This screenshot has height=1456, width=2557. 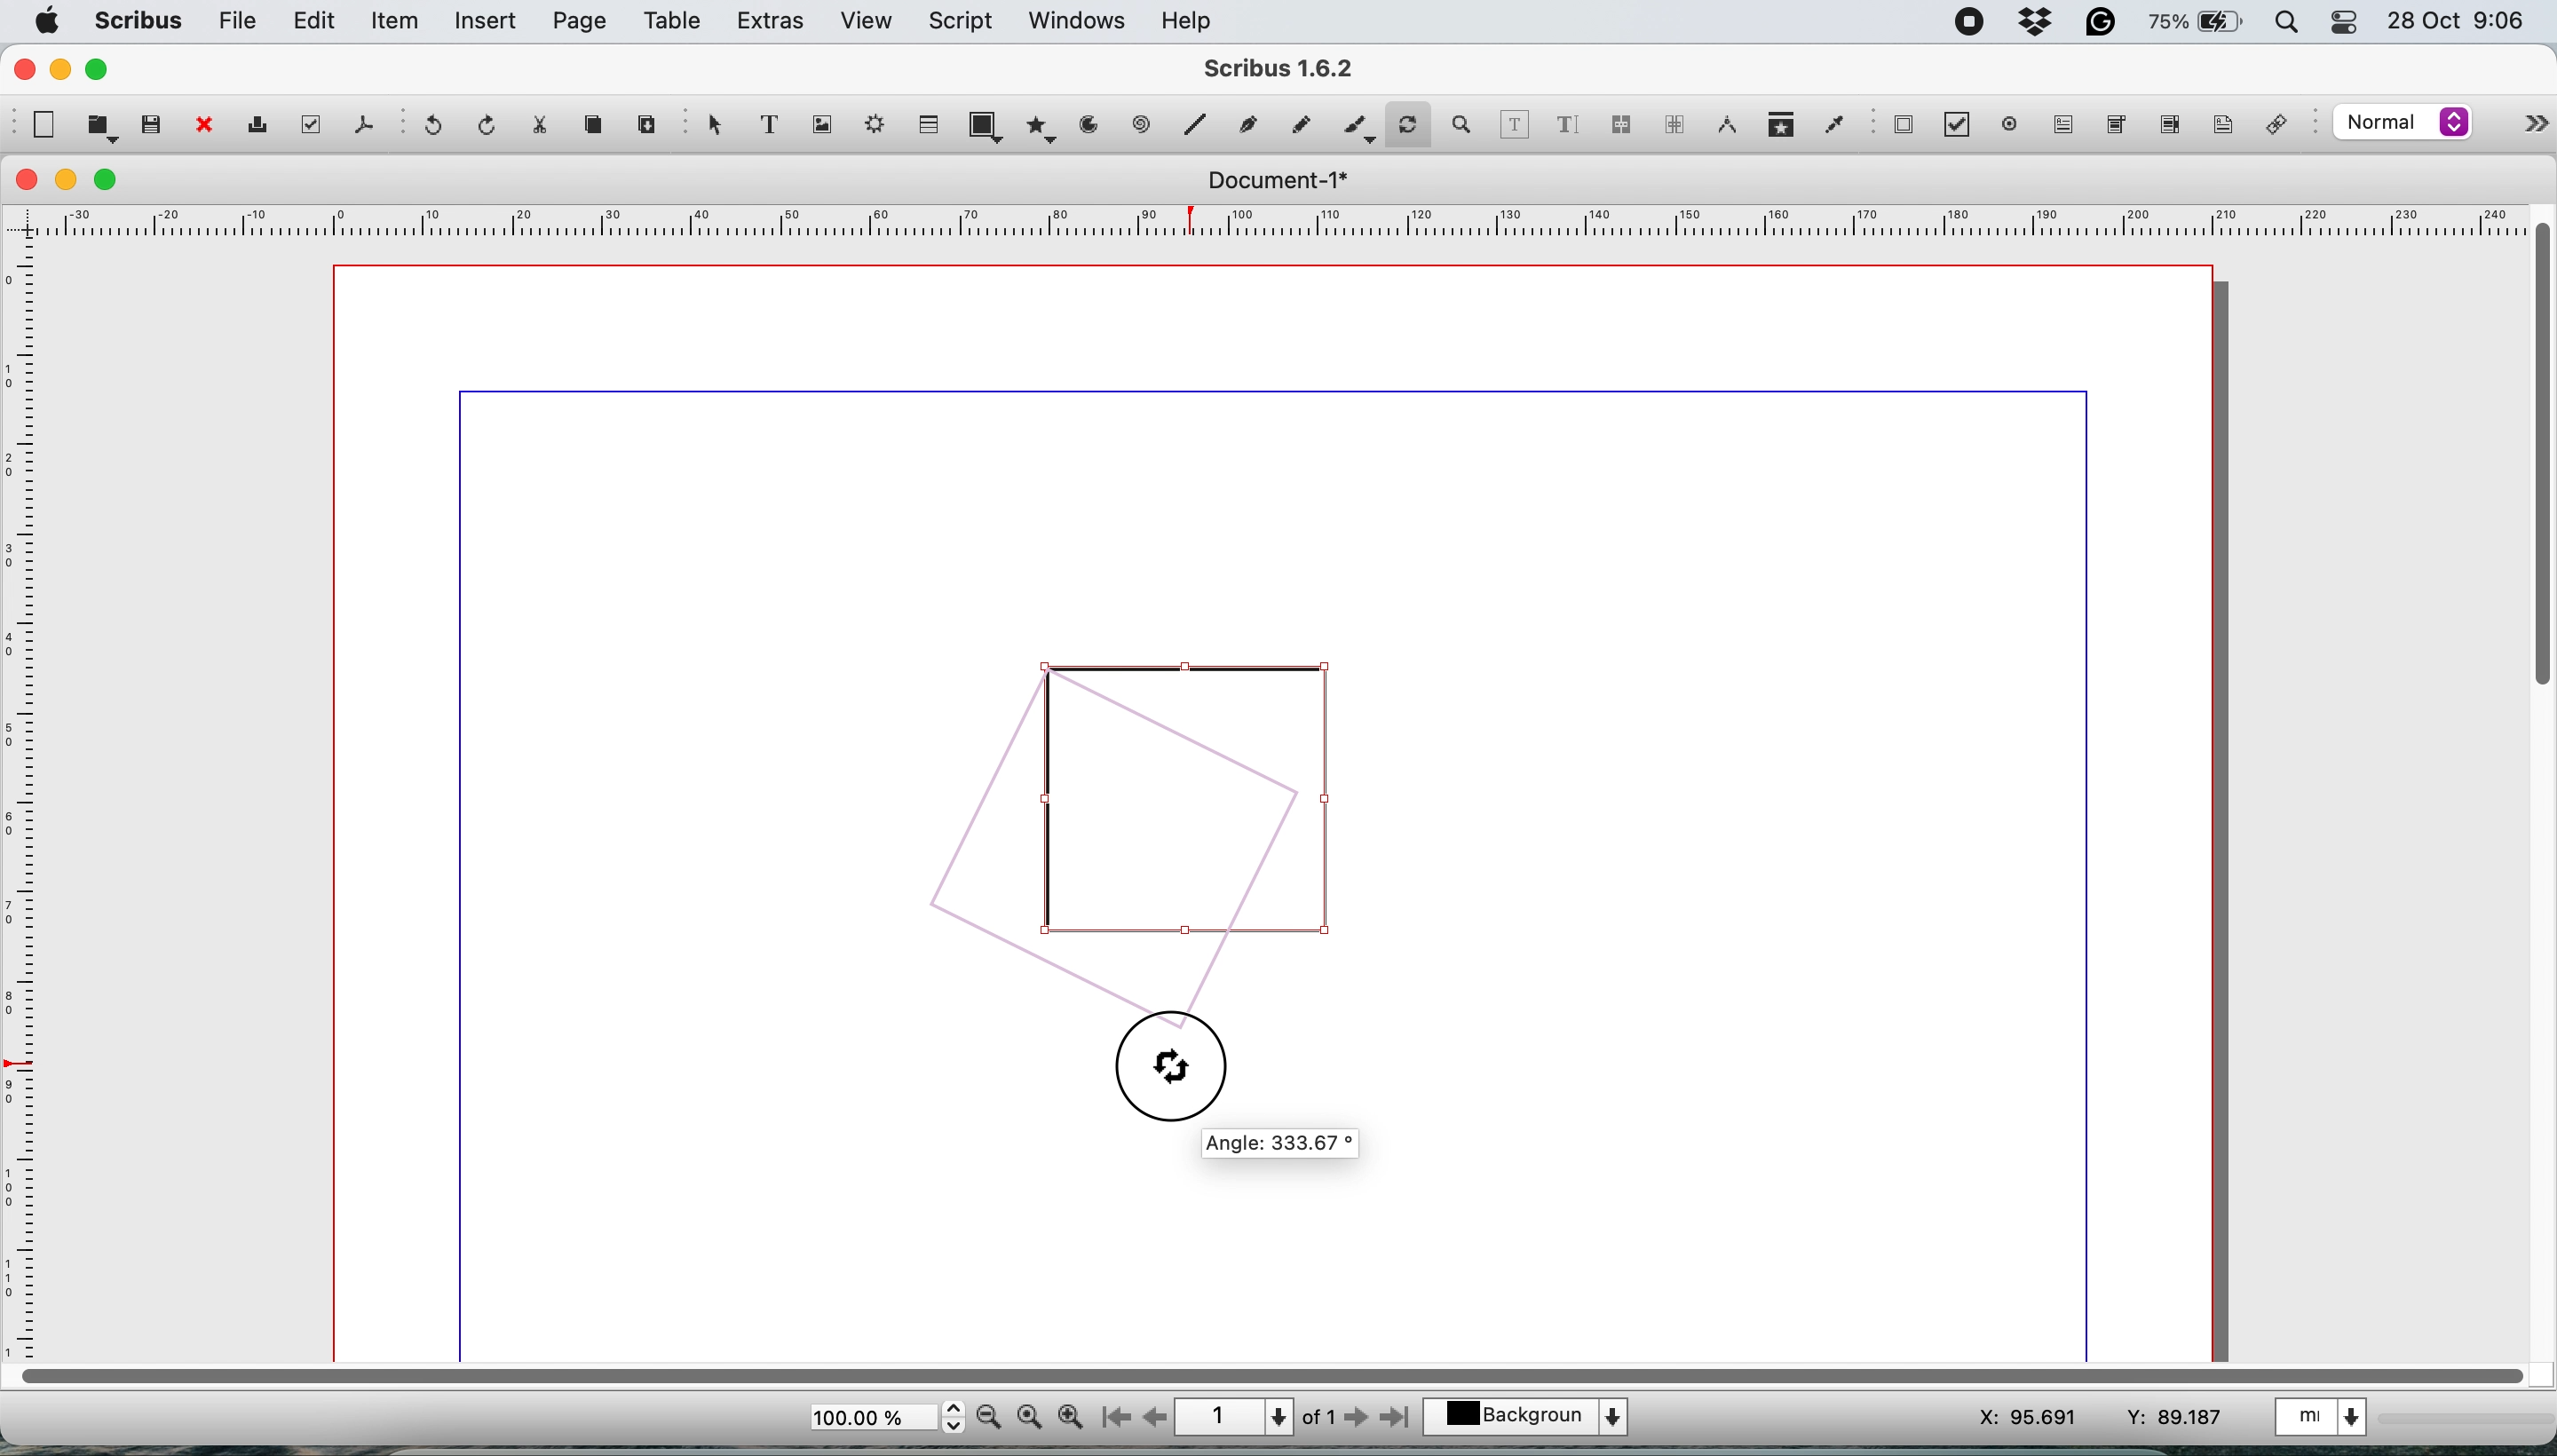 What do you see at coordinates (2221, 127) in the screenshot?
I see `text annotation` at bounding box center [2221, 127].